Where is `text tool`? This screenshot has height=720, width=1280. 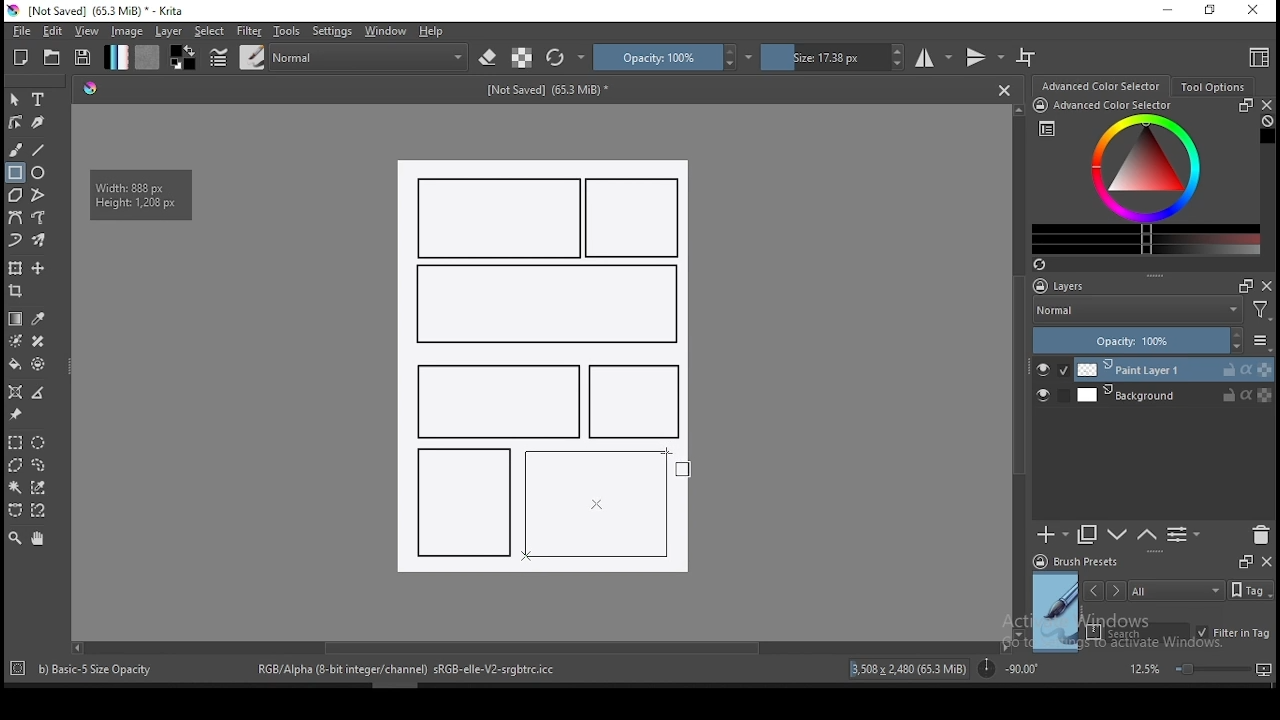 text tool is located at coordinates (39, 100).